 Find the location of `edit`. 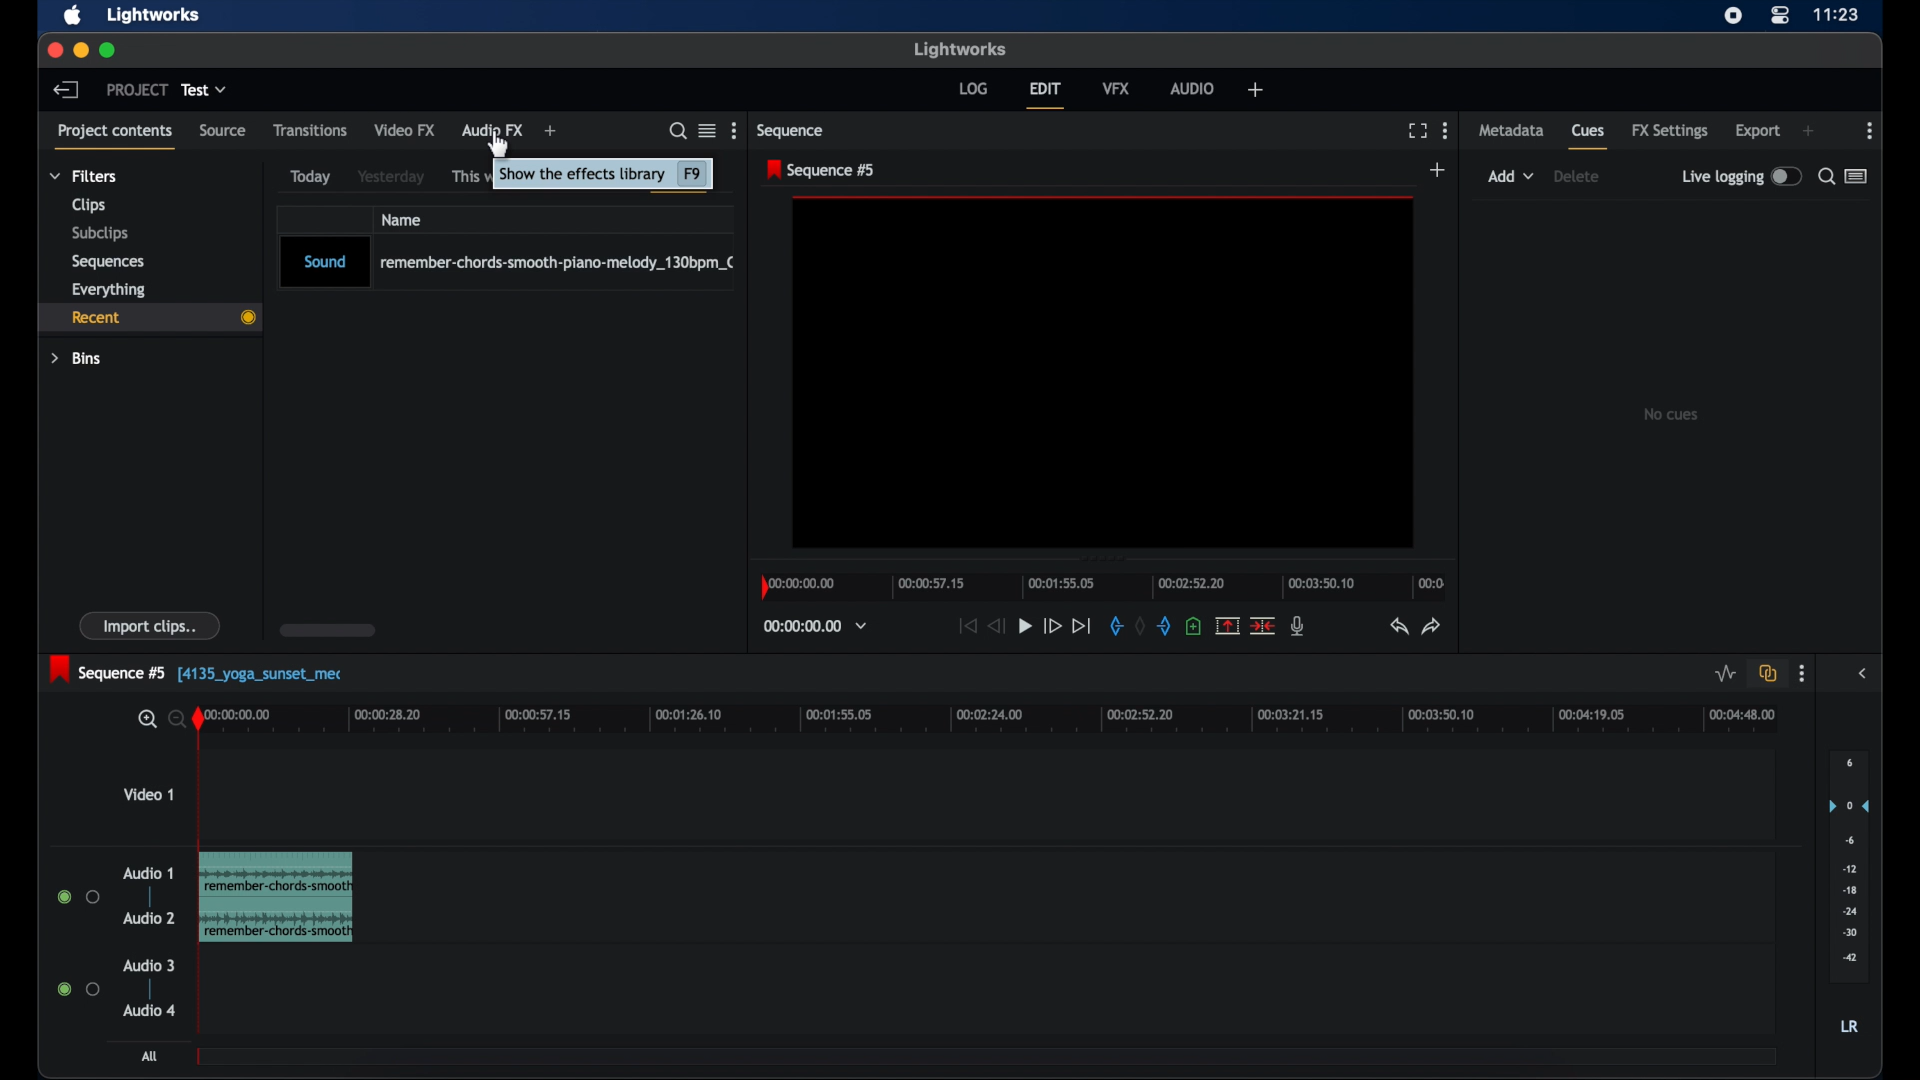

edit is located at coordinates (1045, 95).